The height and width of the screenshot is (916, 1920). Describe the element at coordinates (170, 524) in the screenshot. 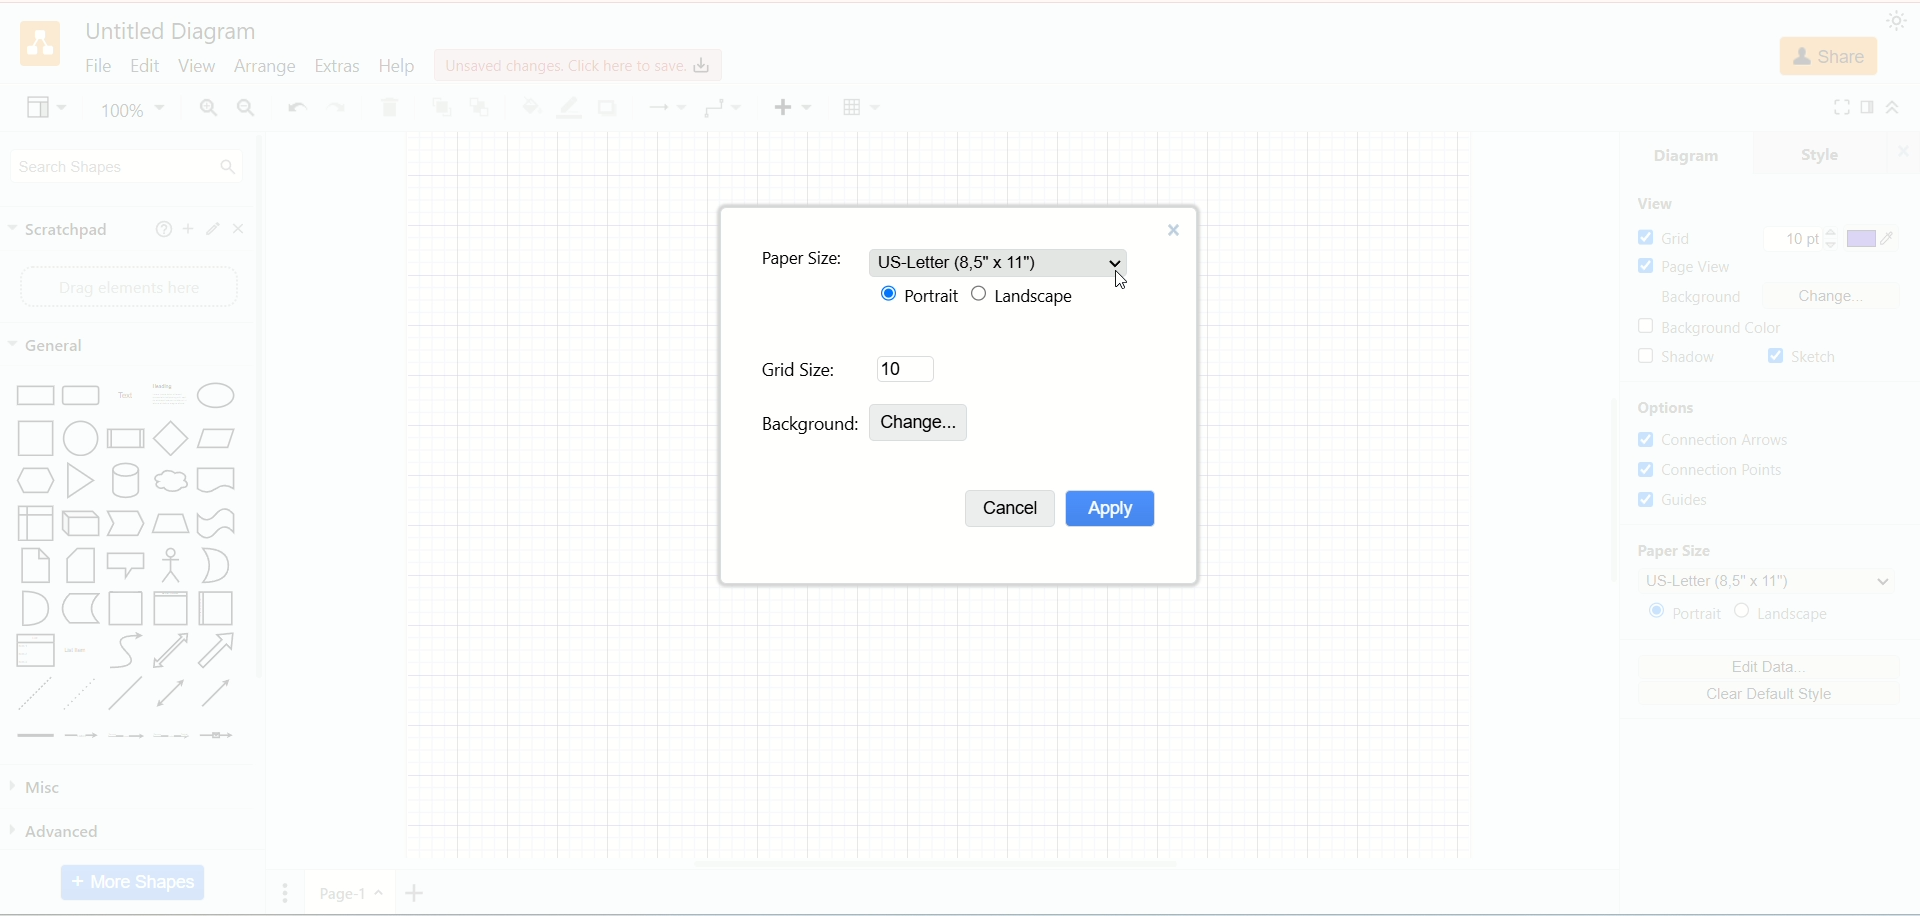

I see `Trapezoid` at that location.